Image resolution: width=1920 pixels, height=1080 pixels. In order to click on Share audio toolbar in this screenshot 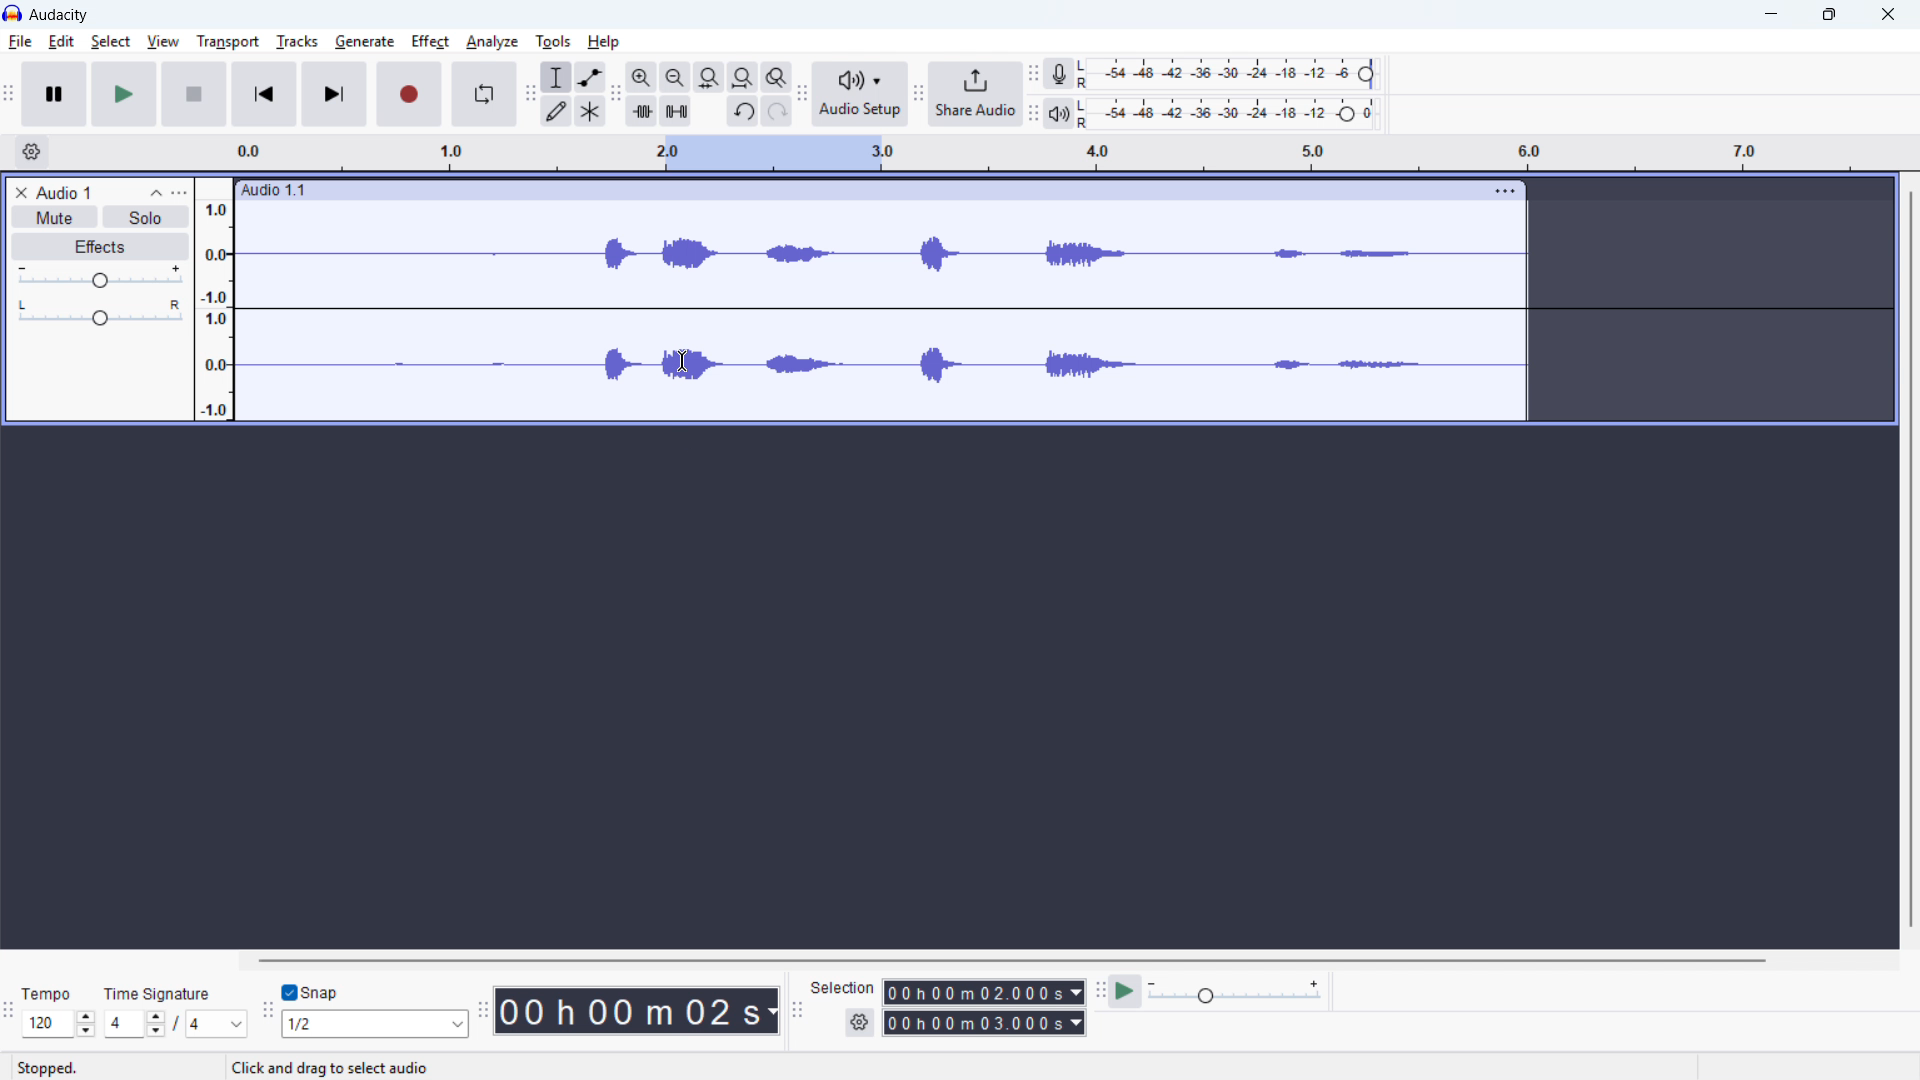, I will do `click(919, 95)`.